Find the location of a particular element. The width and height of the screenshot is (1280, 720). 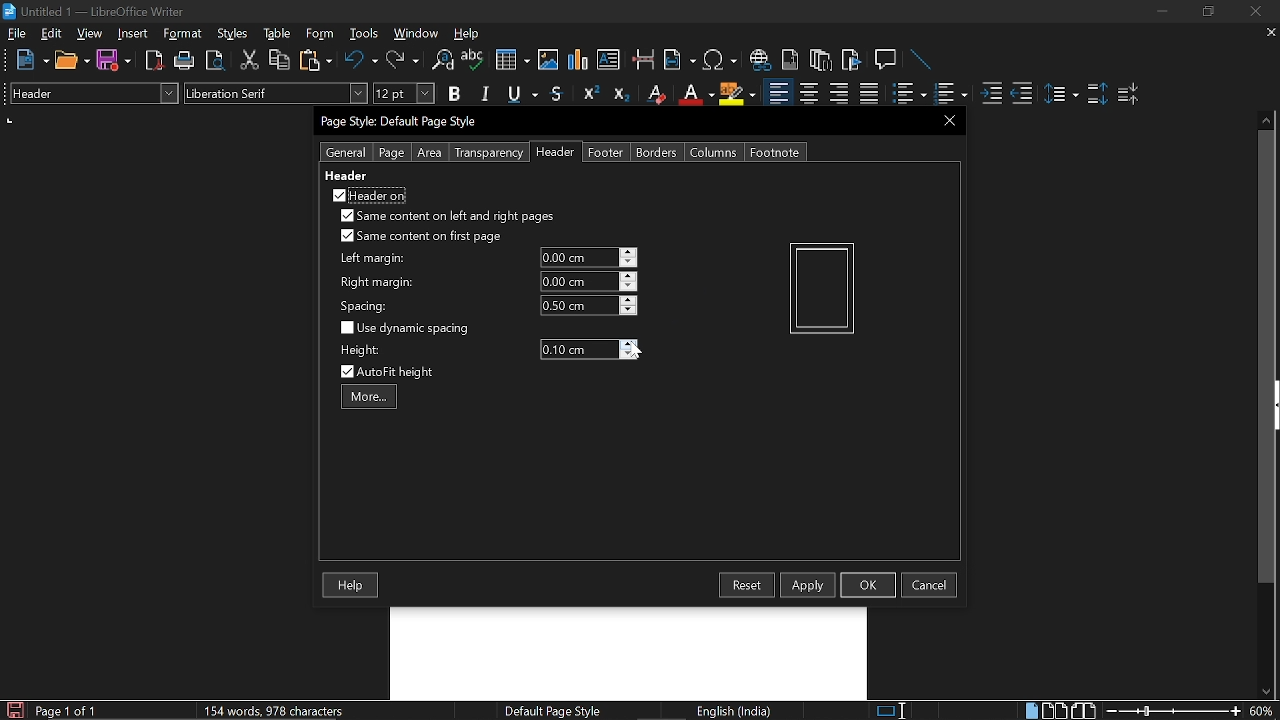

Redo is located at coordinates (402, 60).